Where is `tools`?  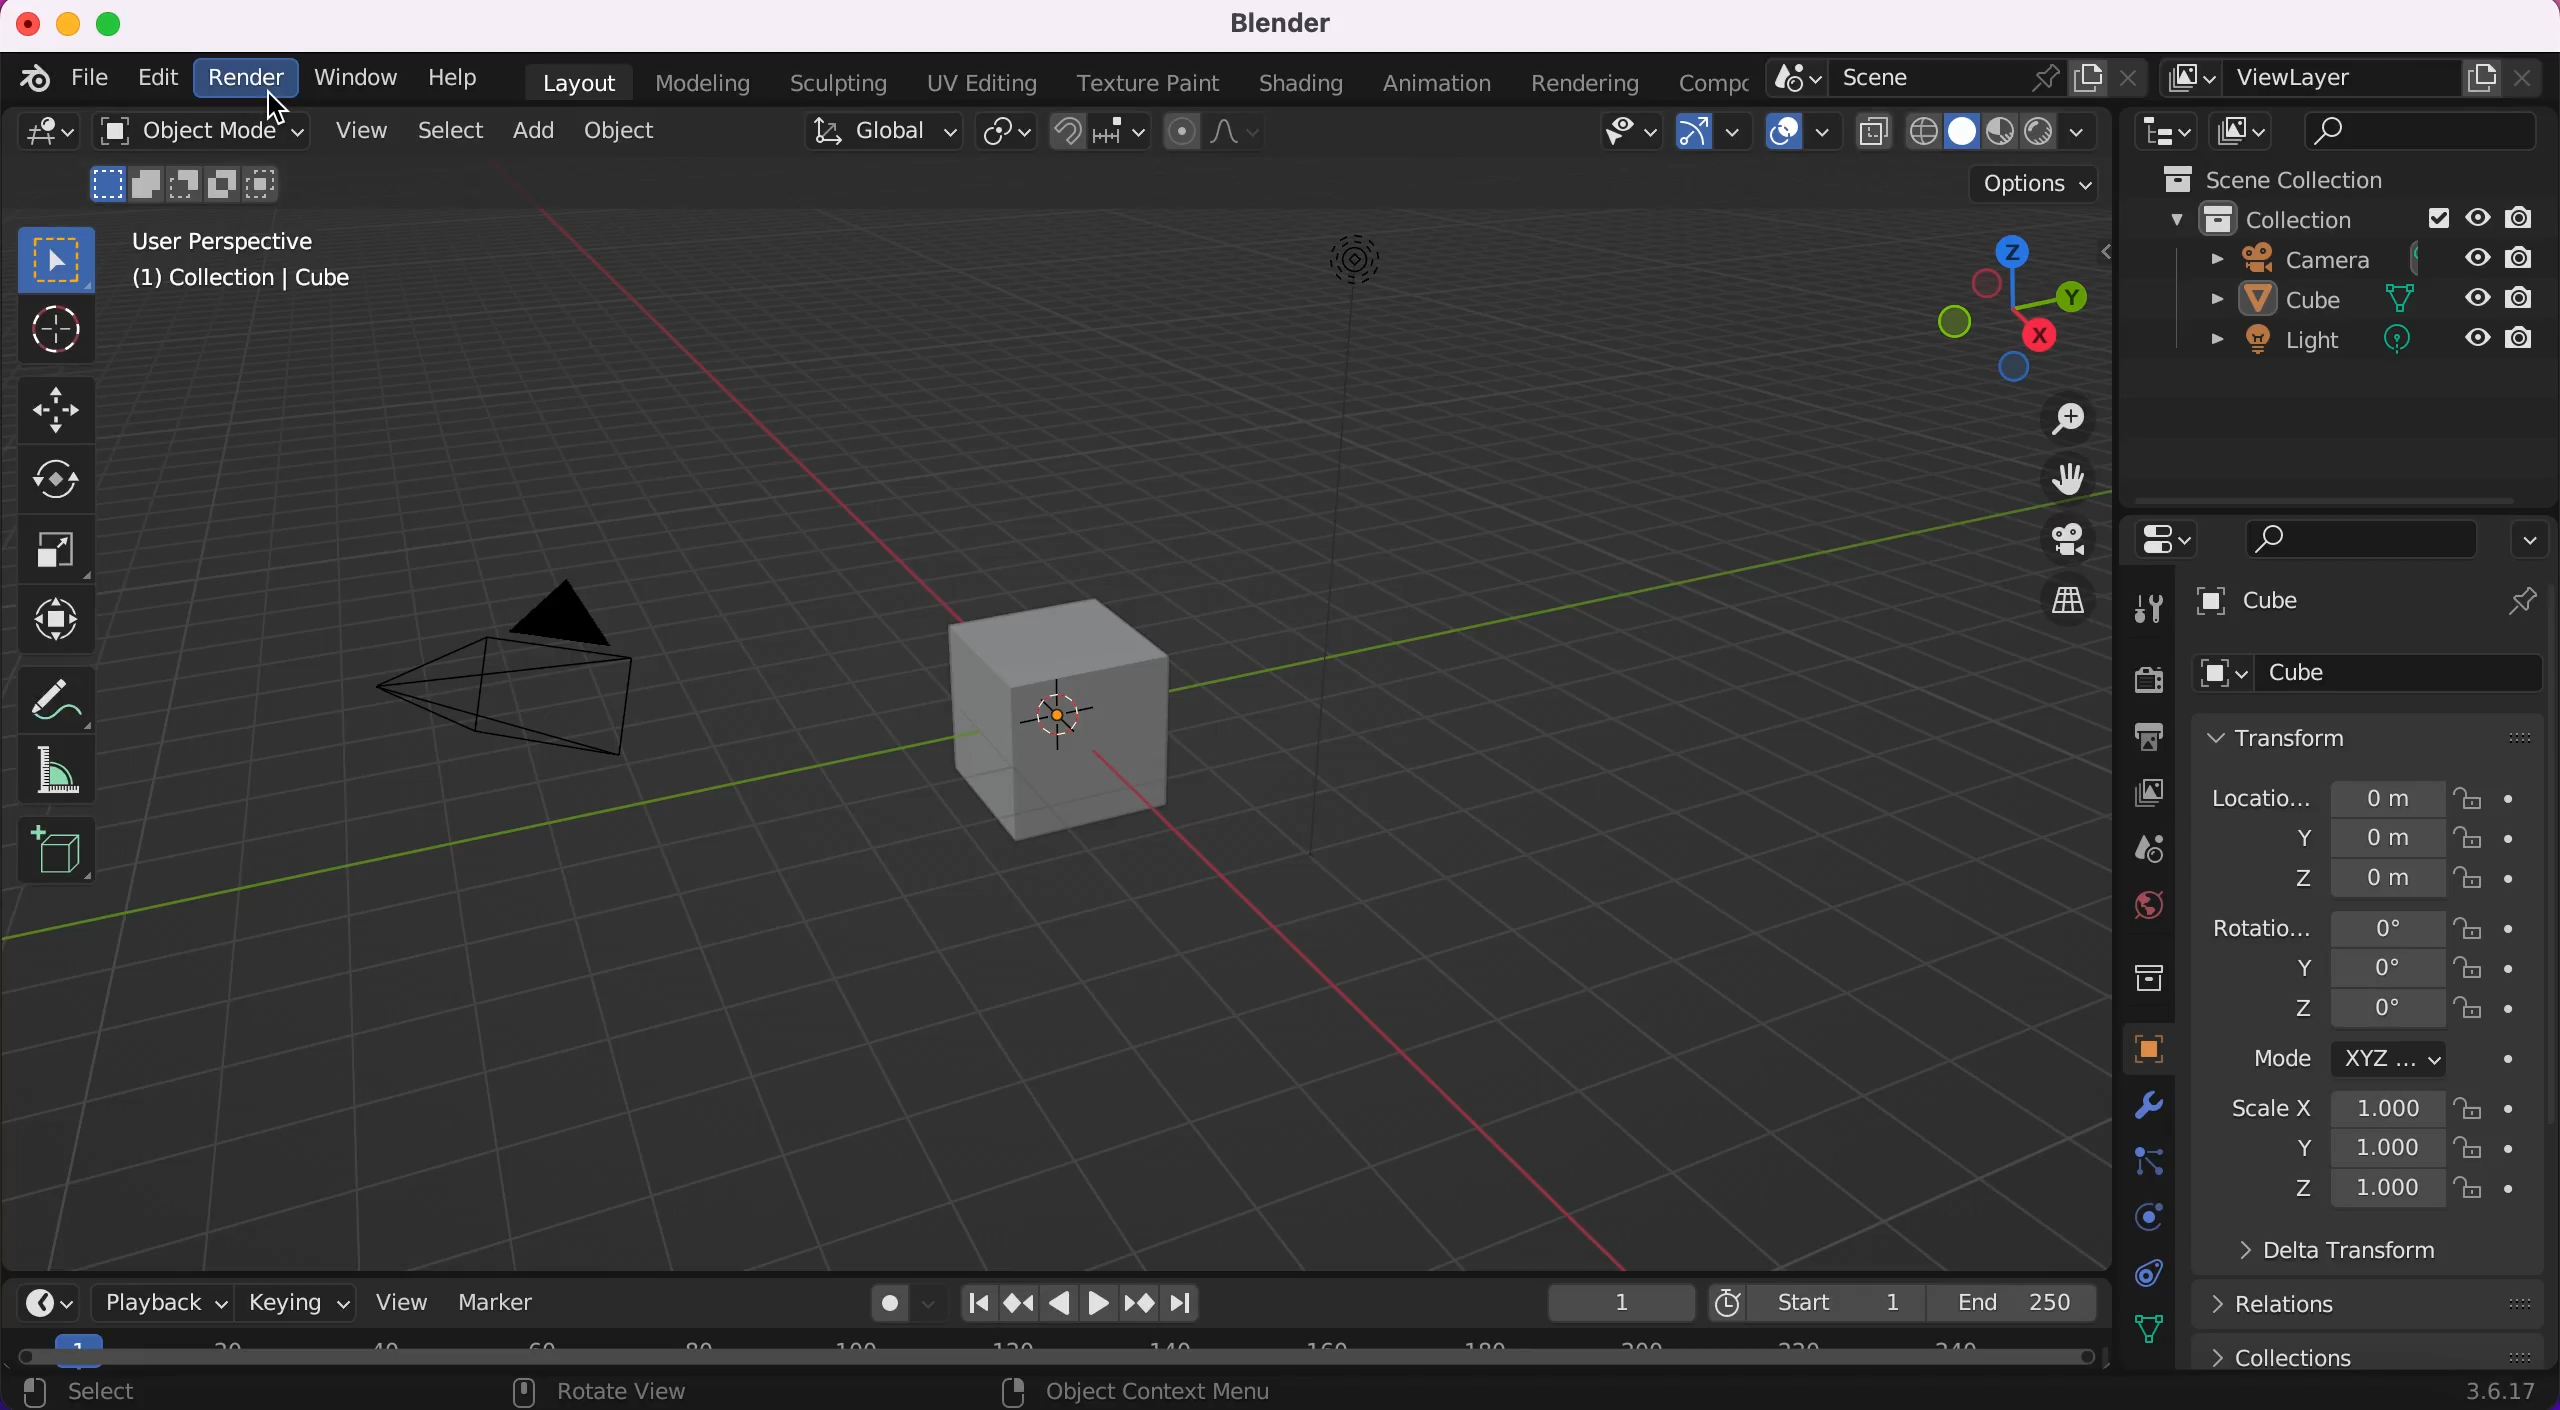 tools is located at coordinates (2151, 607).